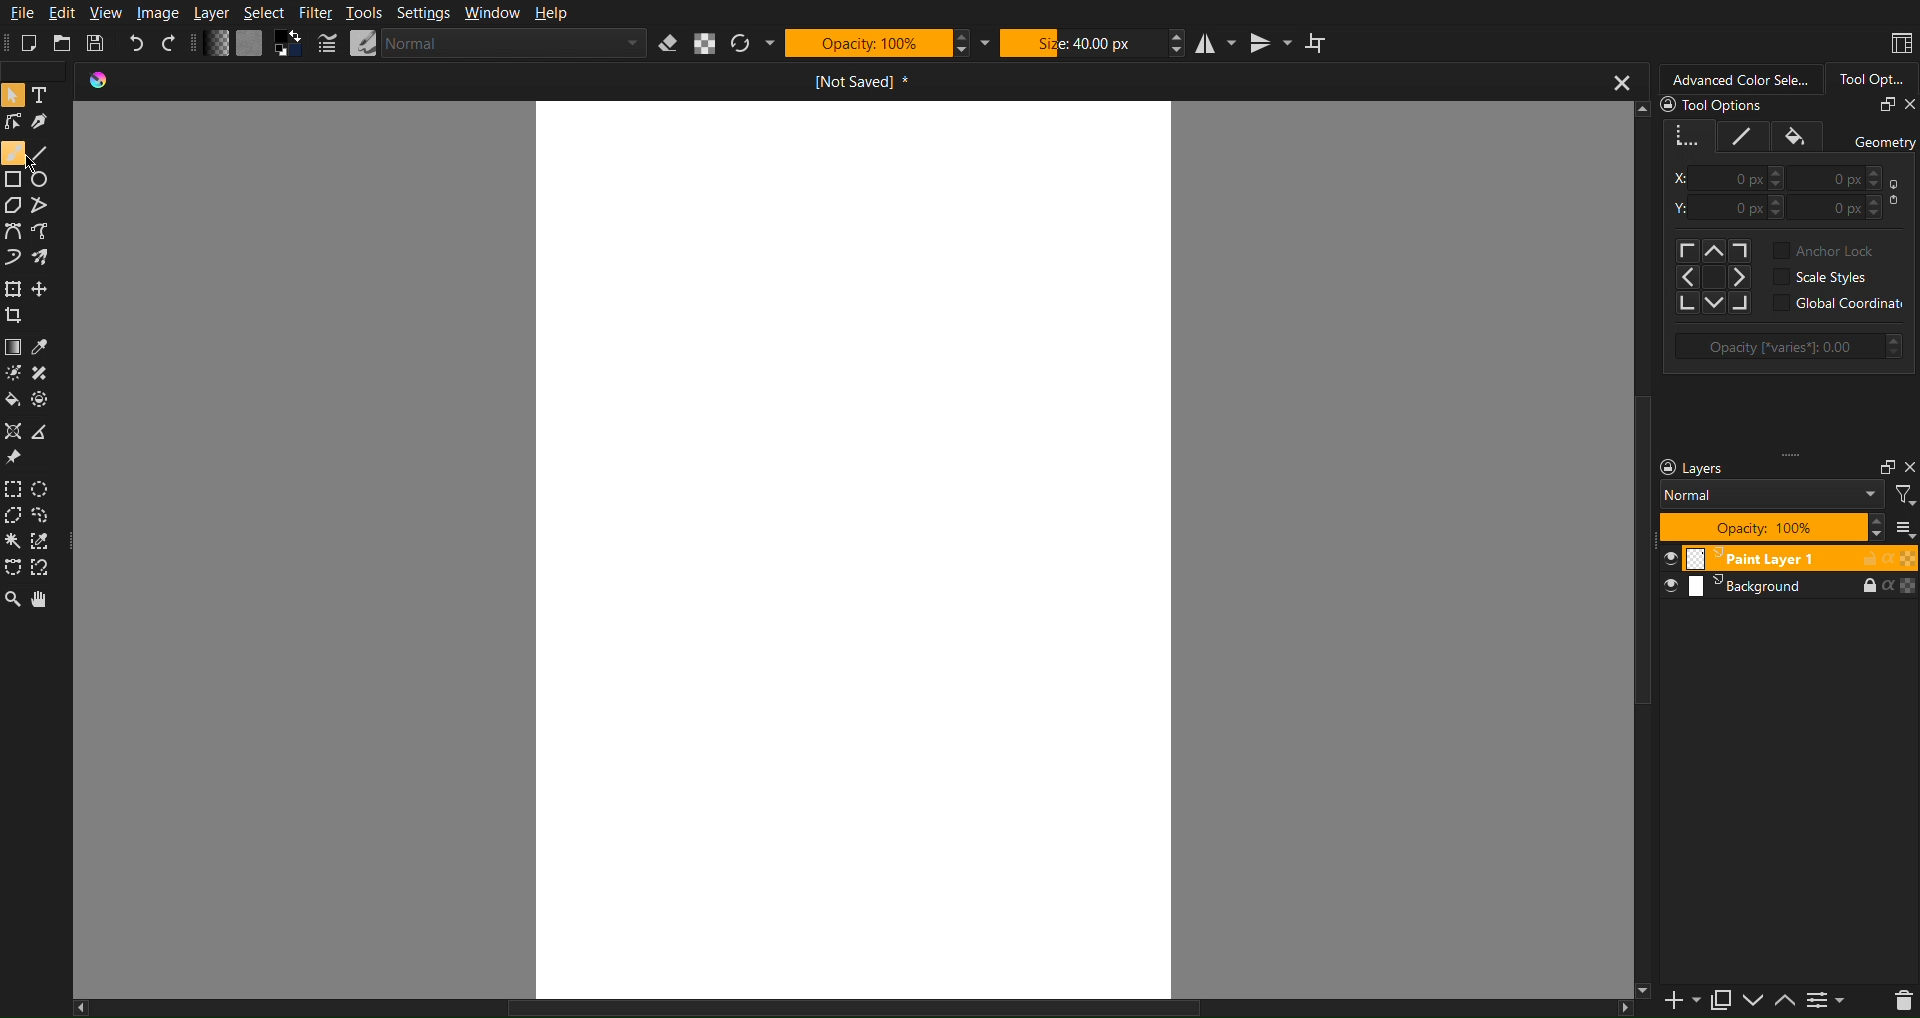  Describe the element at coordinates (1739, 79) in the screenshot. I see `Advanced Color Selector` at that location.